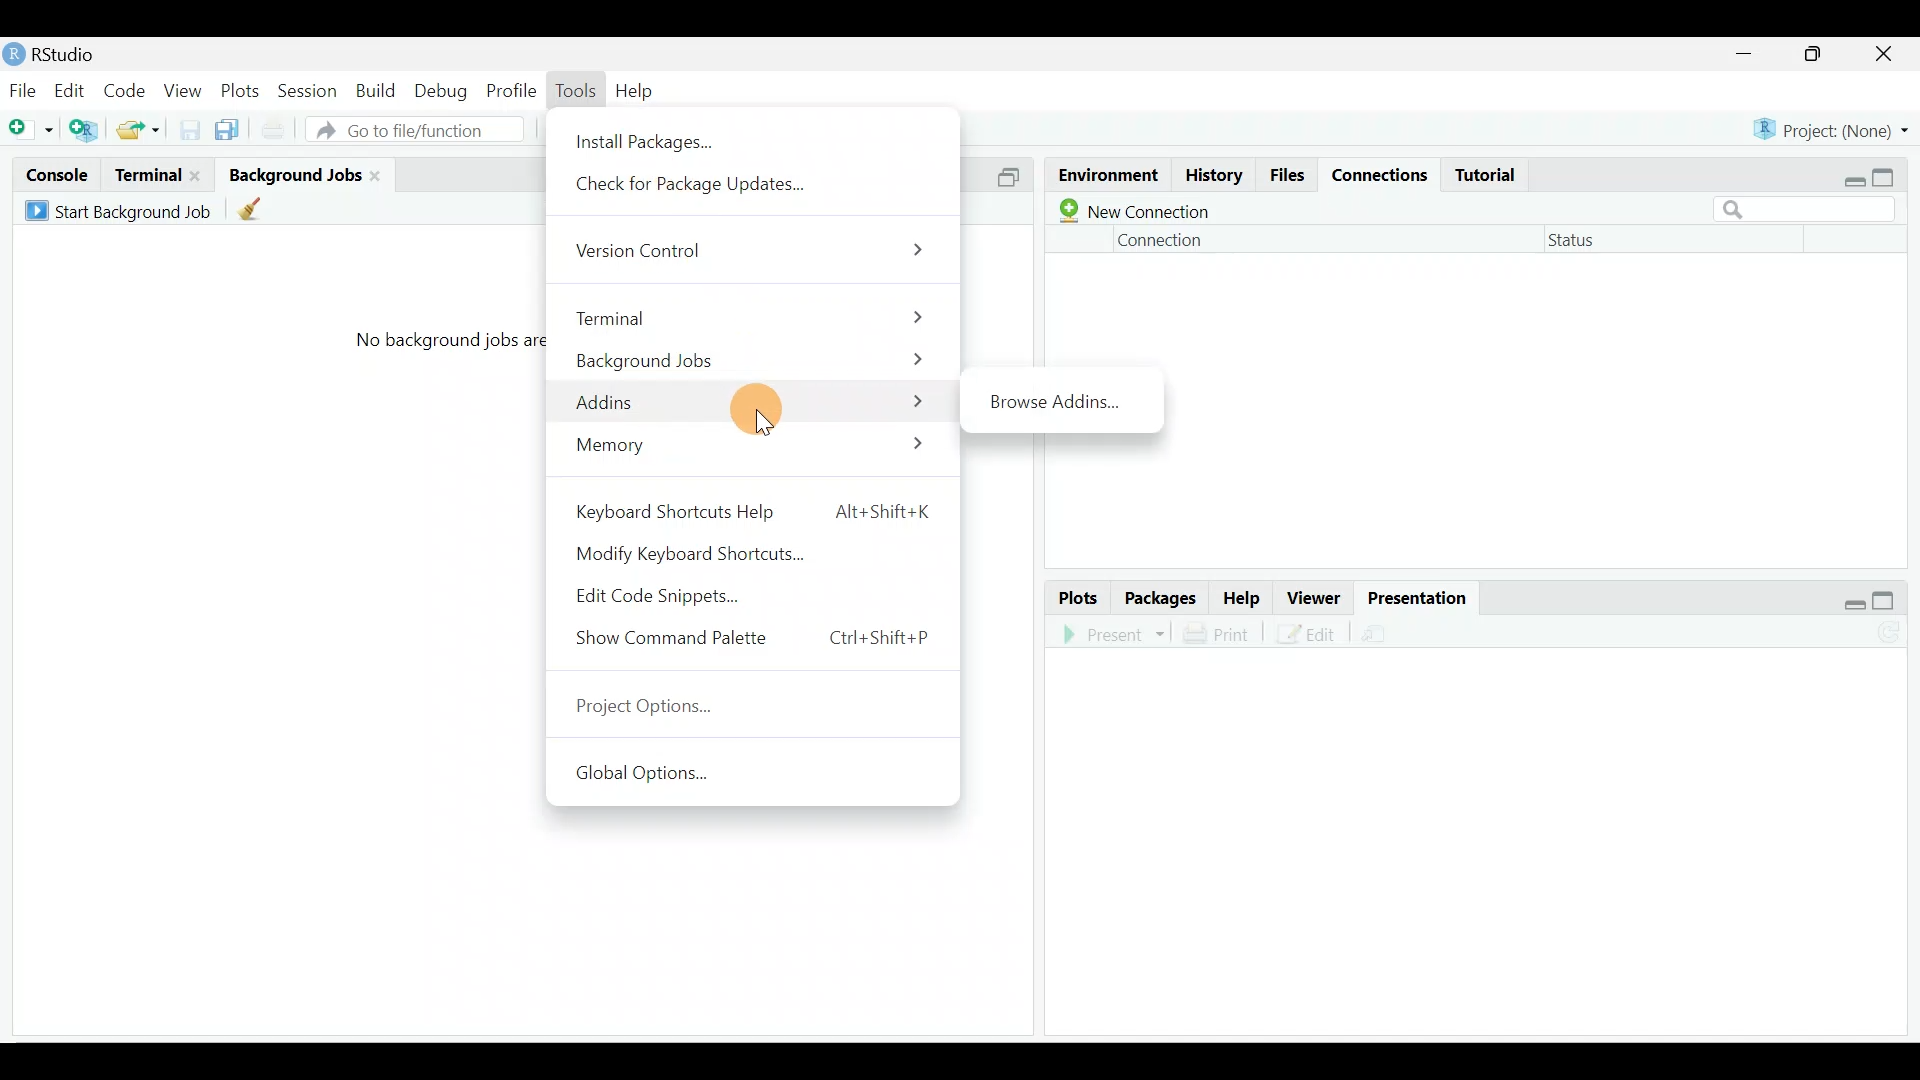 This screenshot has width=1920, height=1080. Describe the element at coordinates (148, 175) in the screenshot. I see `Terminal` at that location.